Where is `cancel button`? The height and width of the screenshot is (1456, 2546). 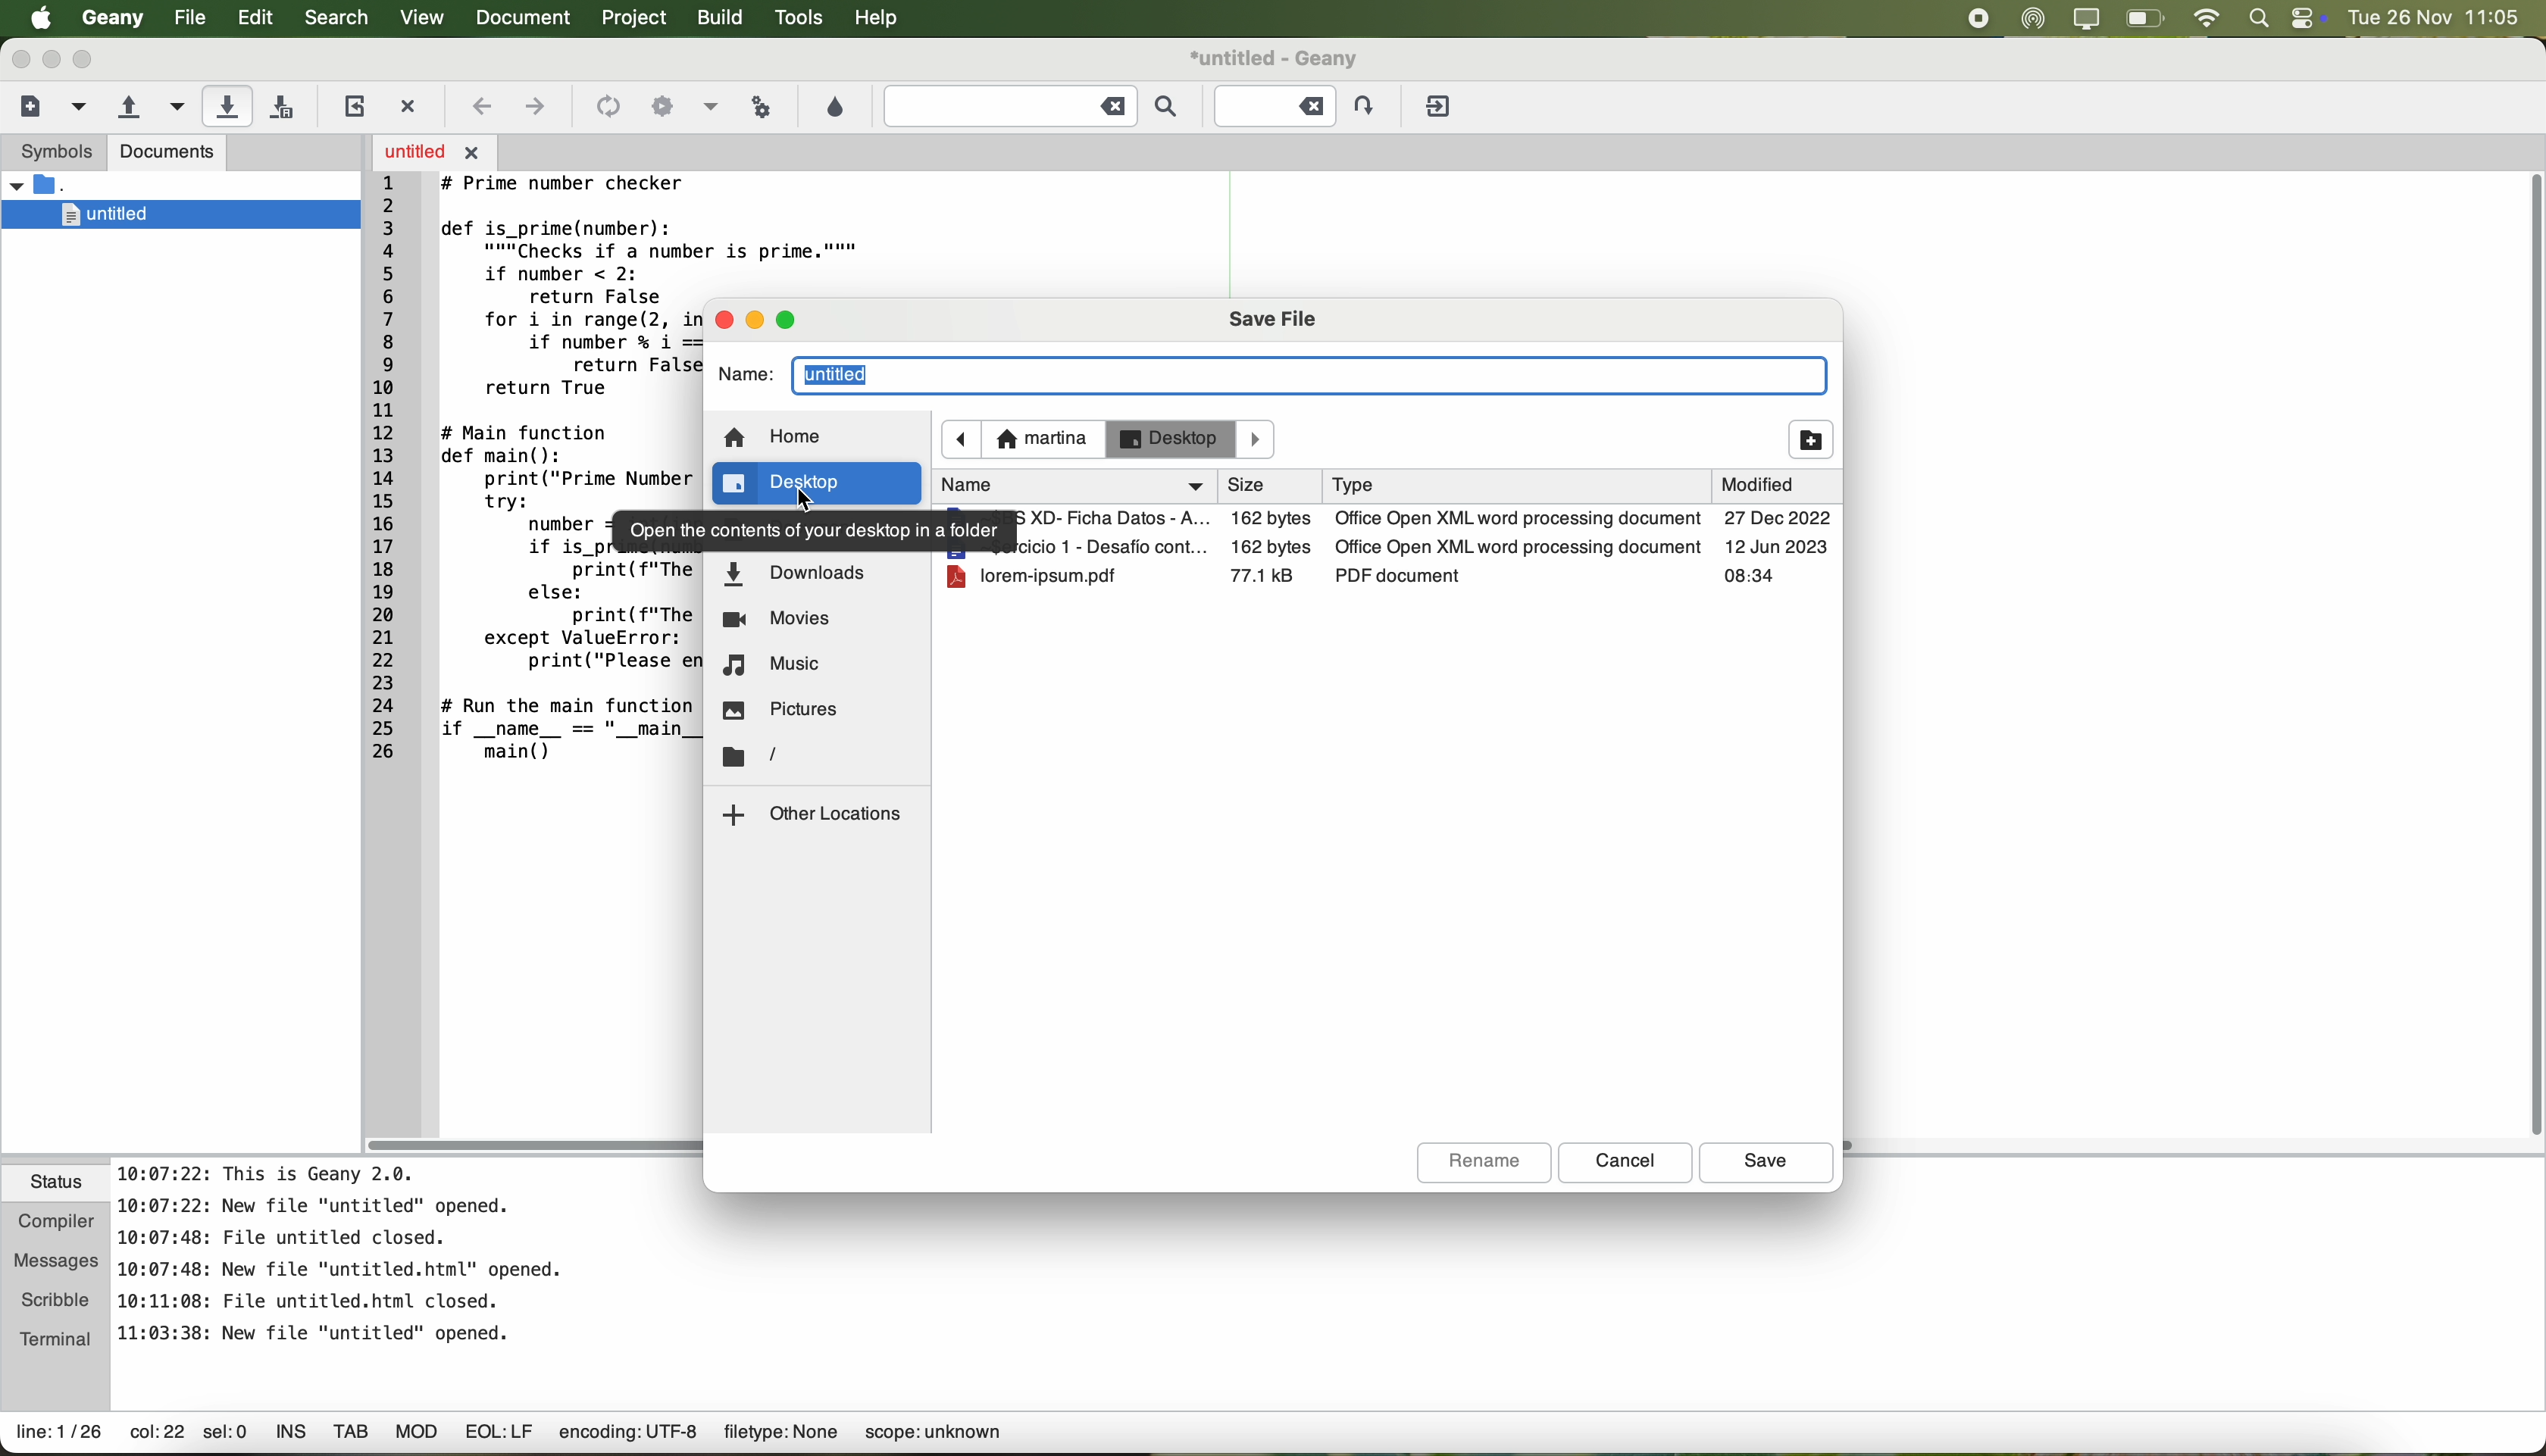 cancel button is located at coordinates (1626, 1163).